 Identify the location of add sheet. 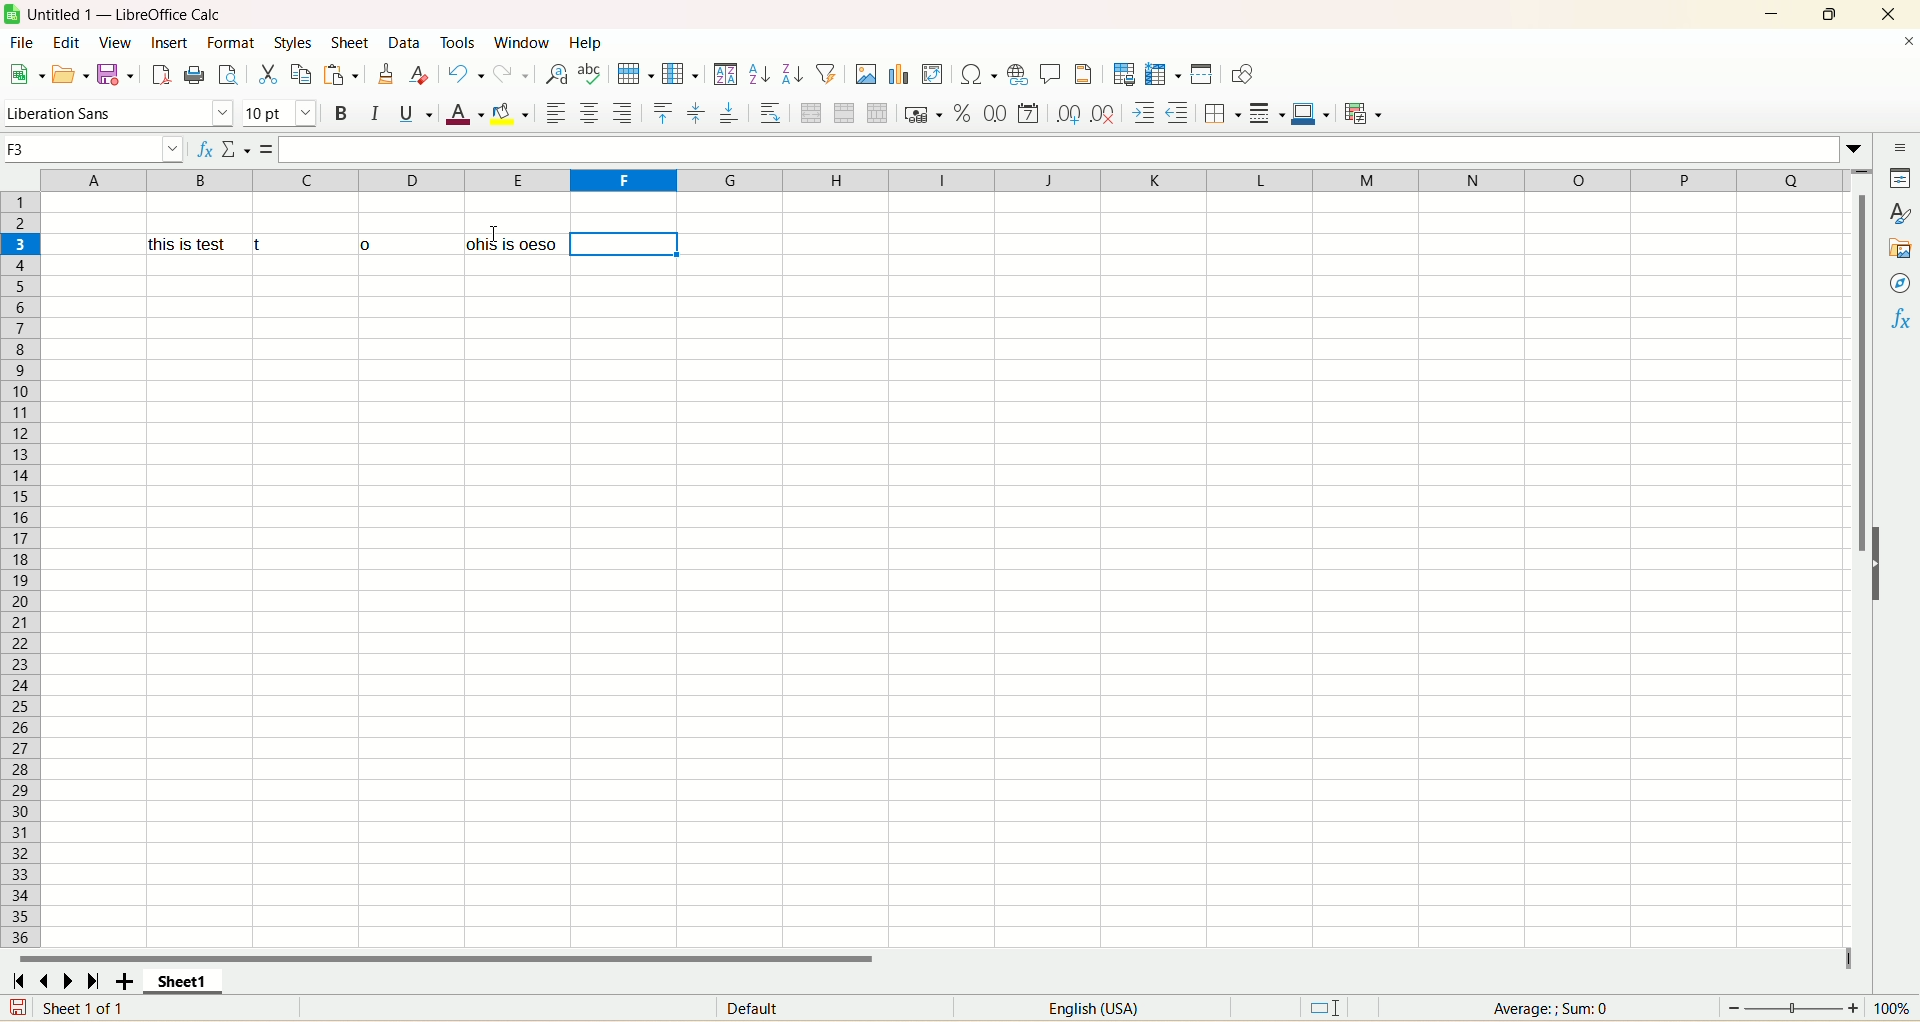
(129, 978).